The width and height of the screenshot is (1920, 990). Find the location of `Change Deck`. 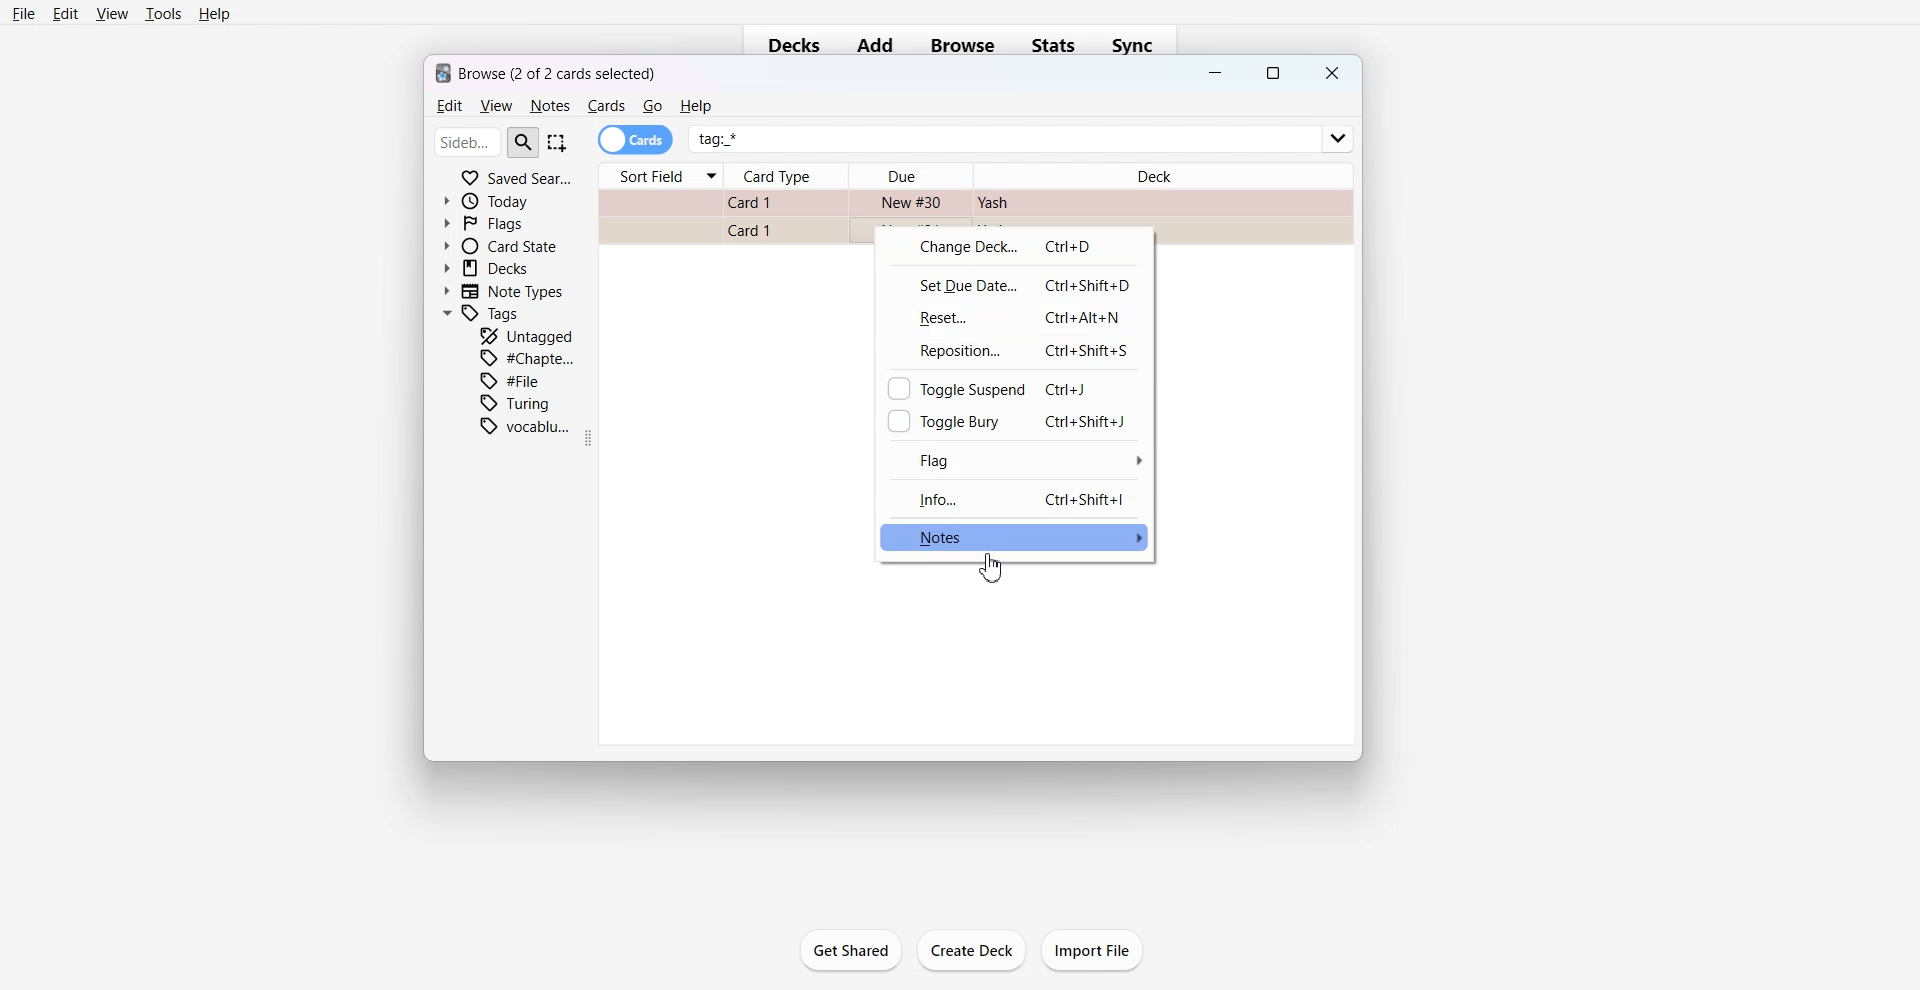

Change Deck is located at coordinates (1013, 248).